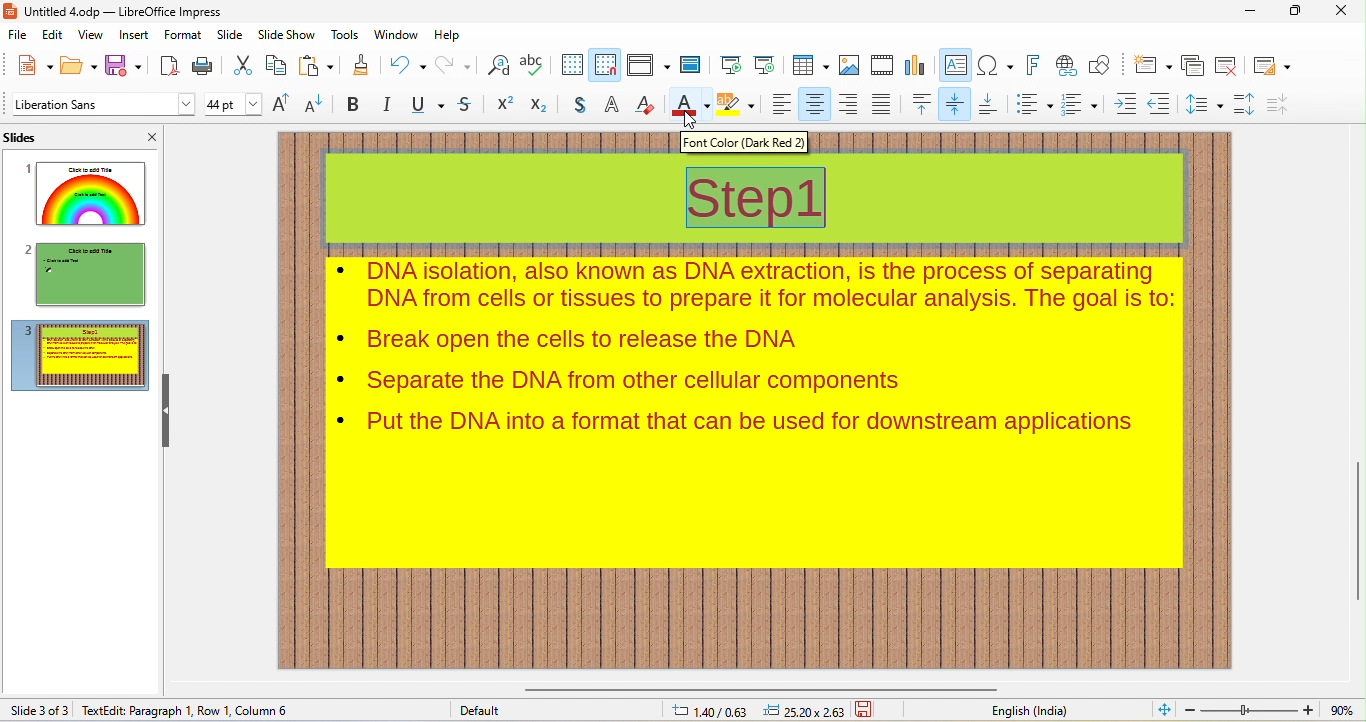  I want to click on save, so click(867, 710).